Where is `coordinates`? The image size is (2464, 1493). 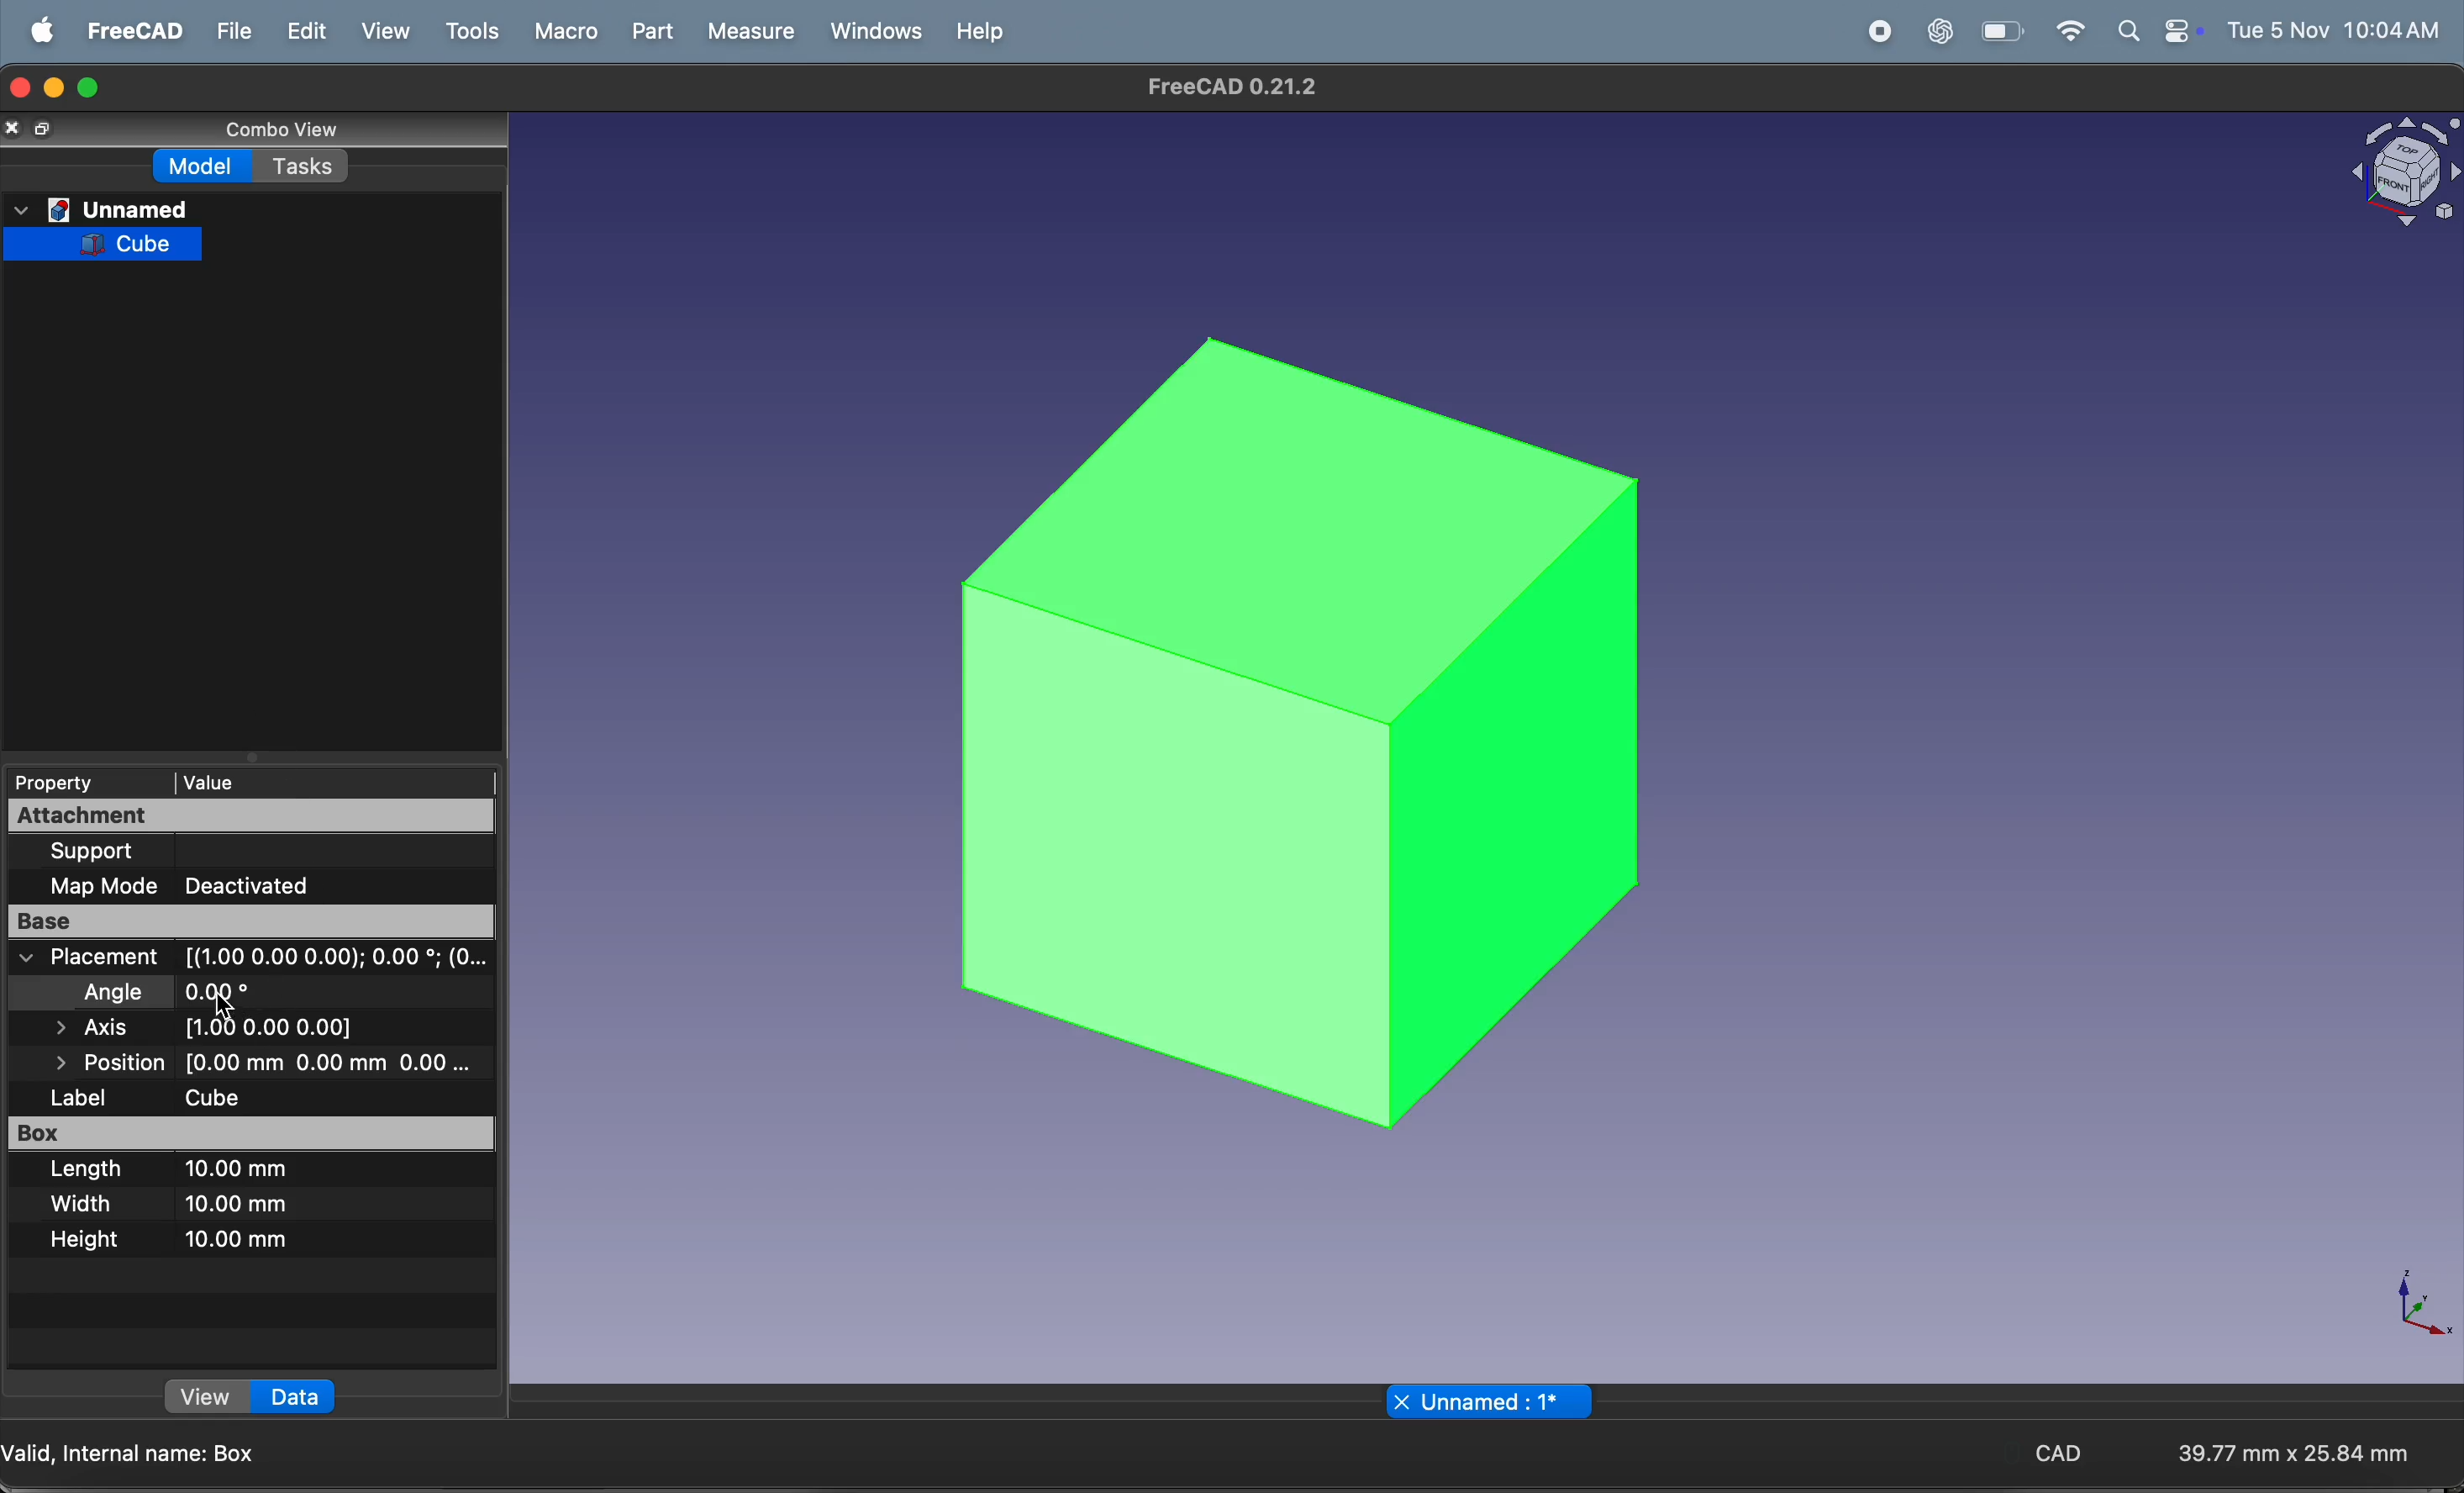
coordinates is located at coordinates (329, 958).